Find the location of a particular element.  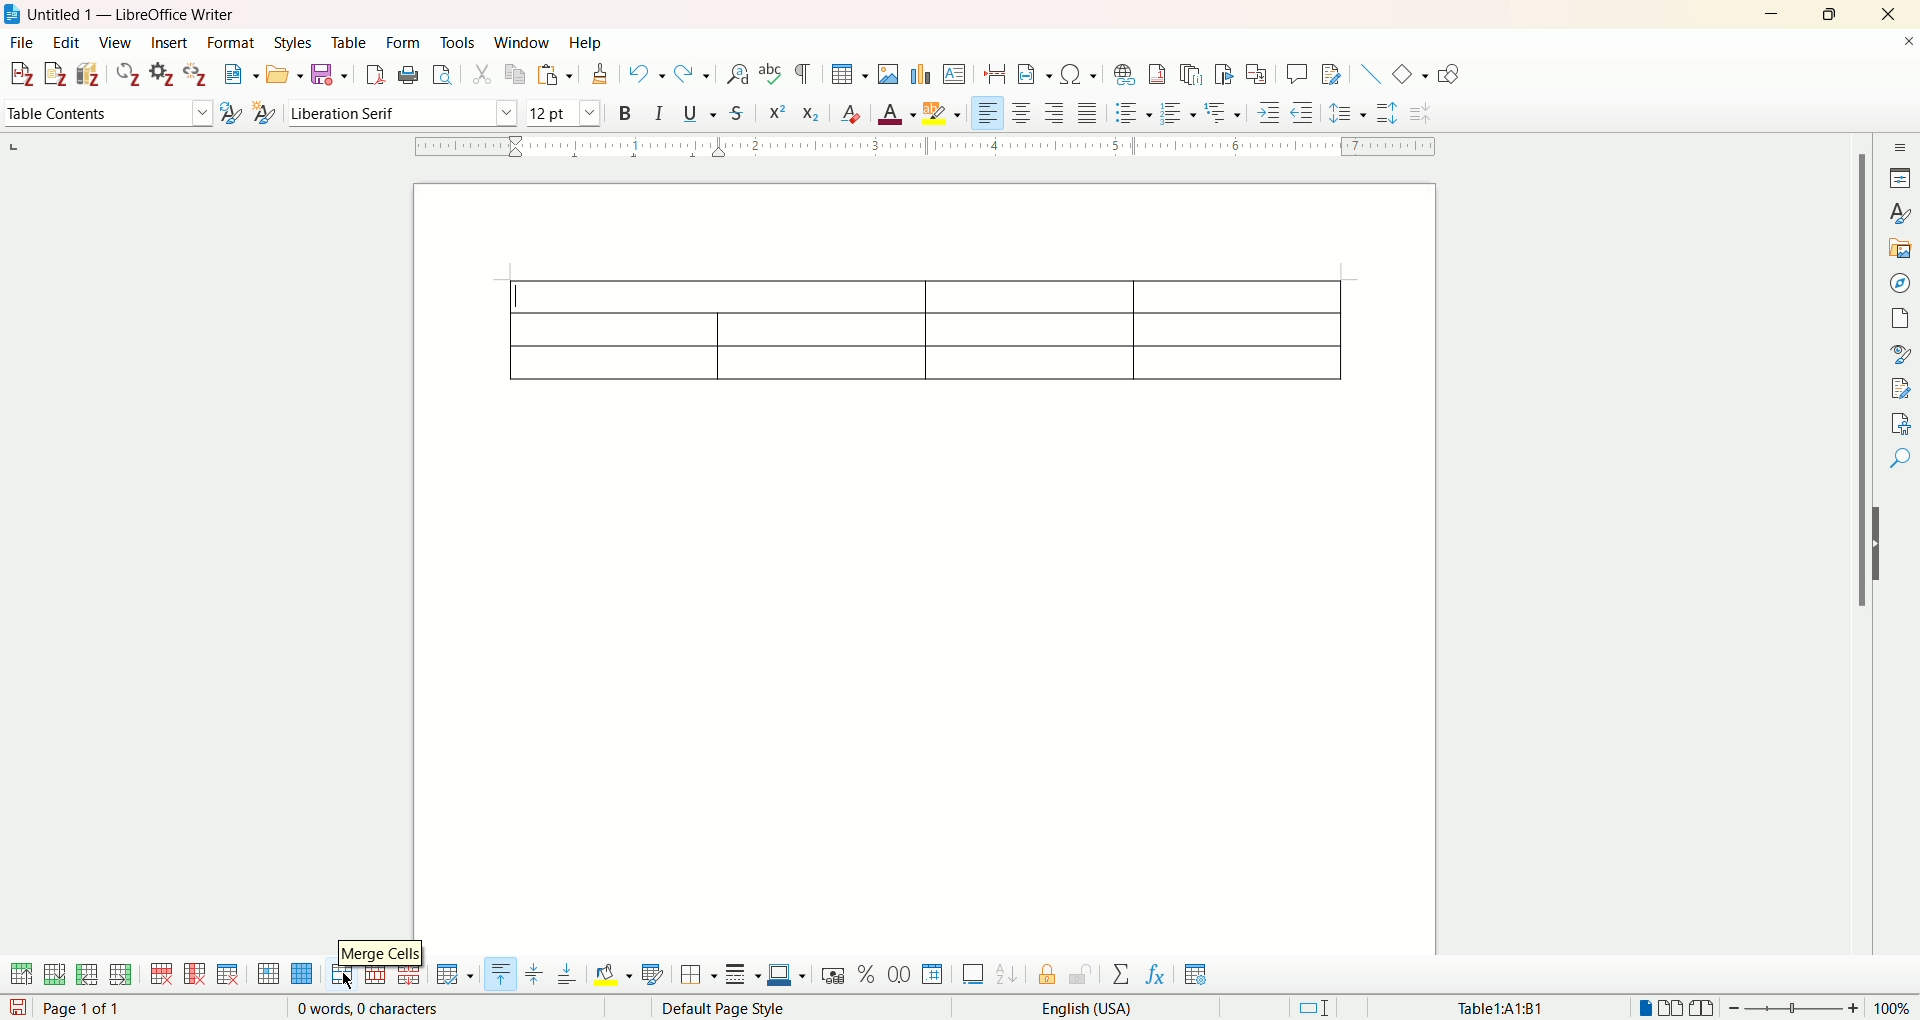

basic shapes is located at coordinates (1412, 74).